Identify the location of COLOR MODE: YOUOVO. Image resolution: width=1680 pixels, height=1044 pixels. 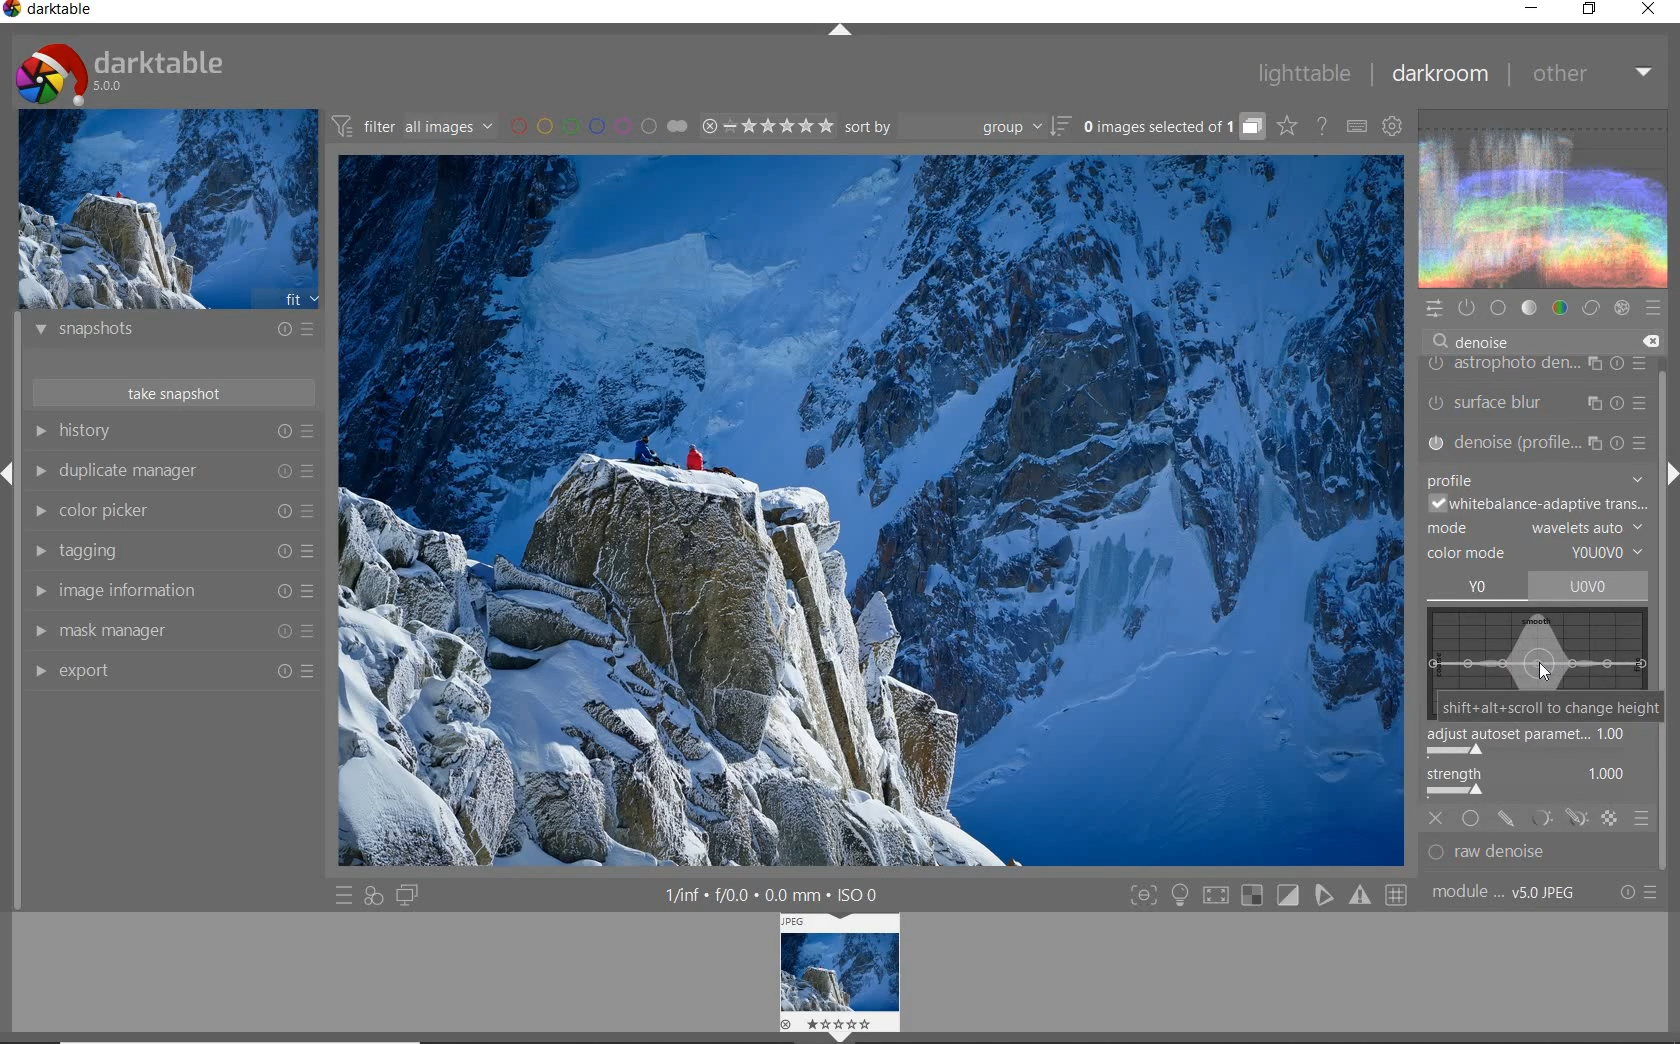
(1536, 554).